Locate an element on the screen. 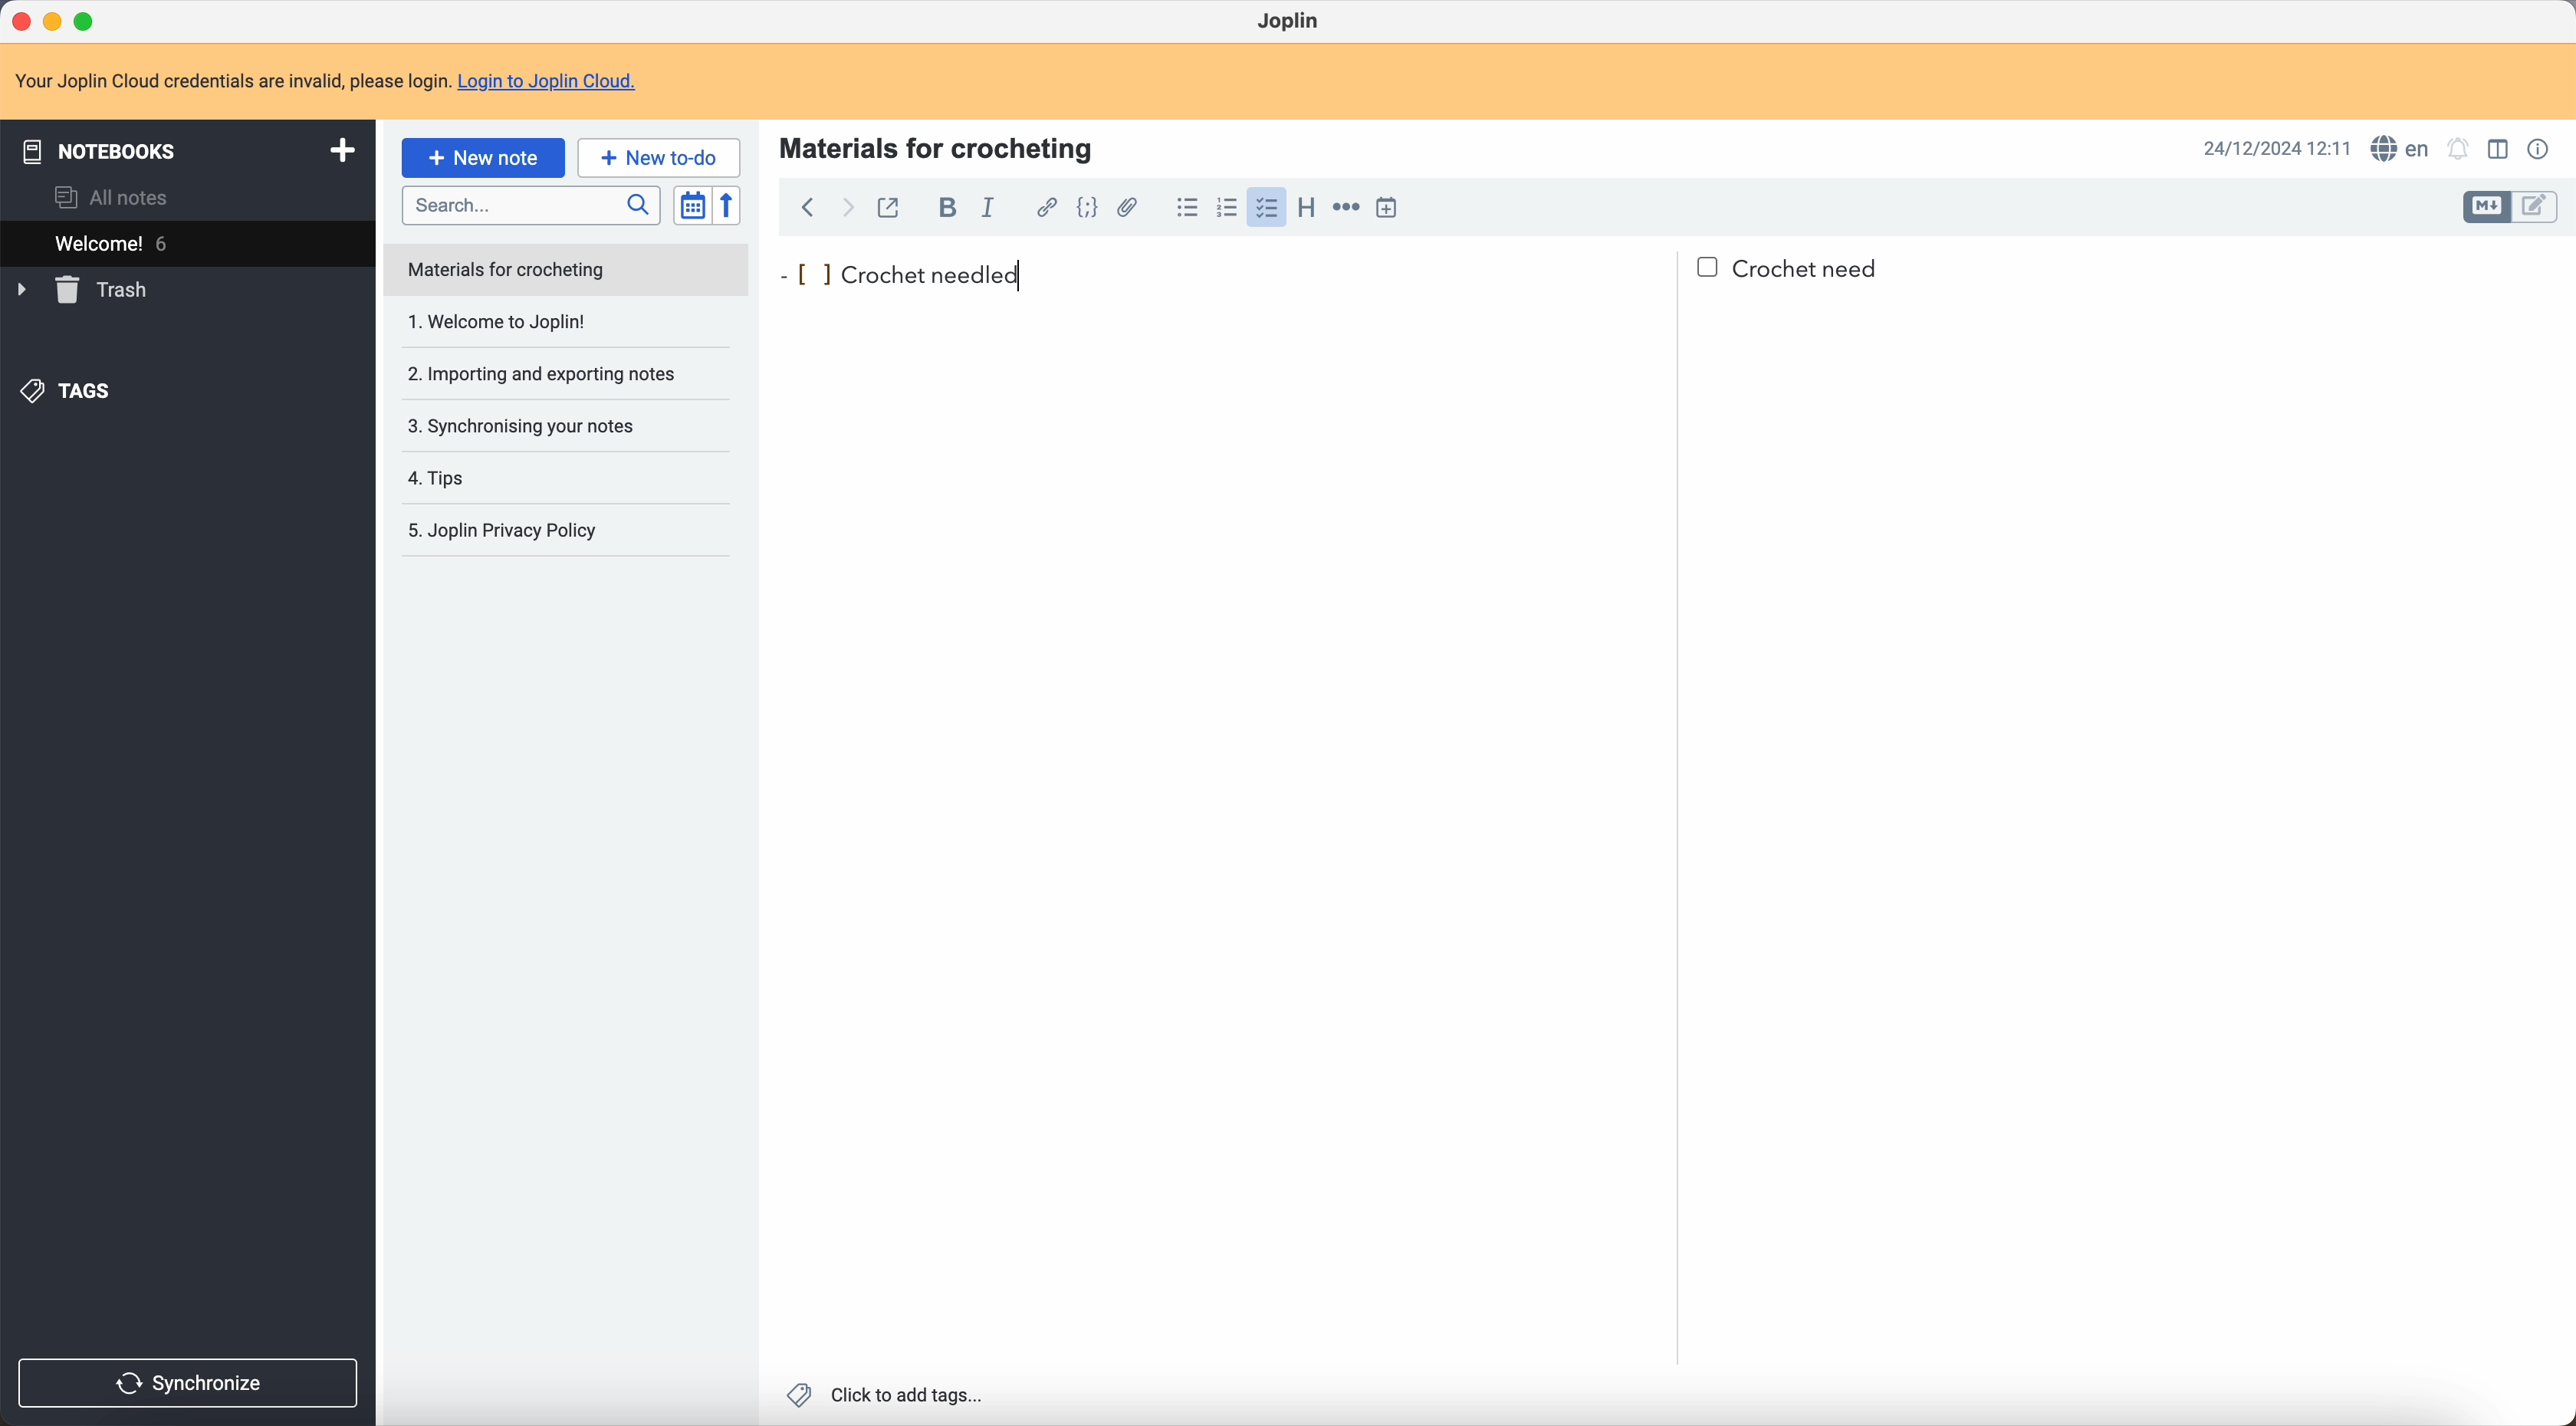  new to-do is located at coordinates (659, 156).